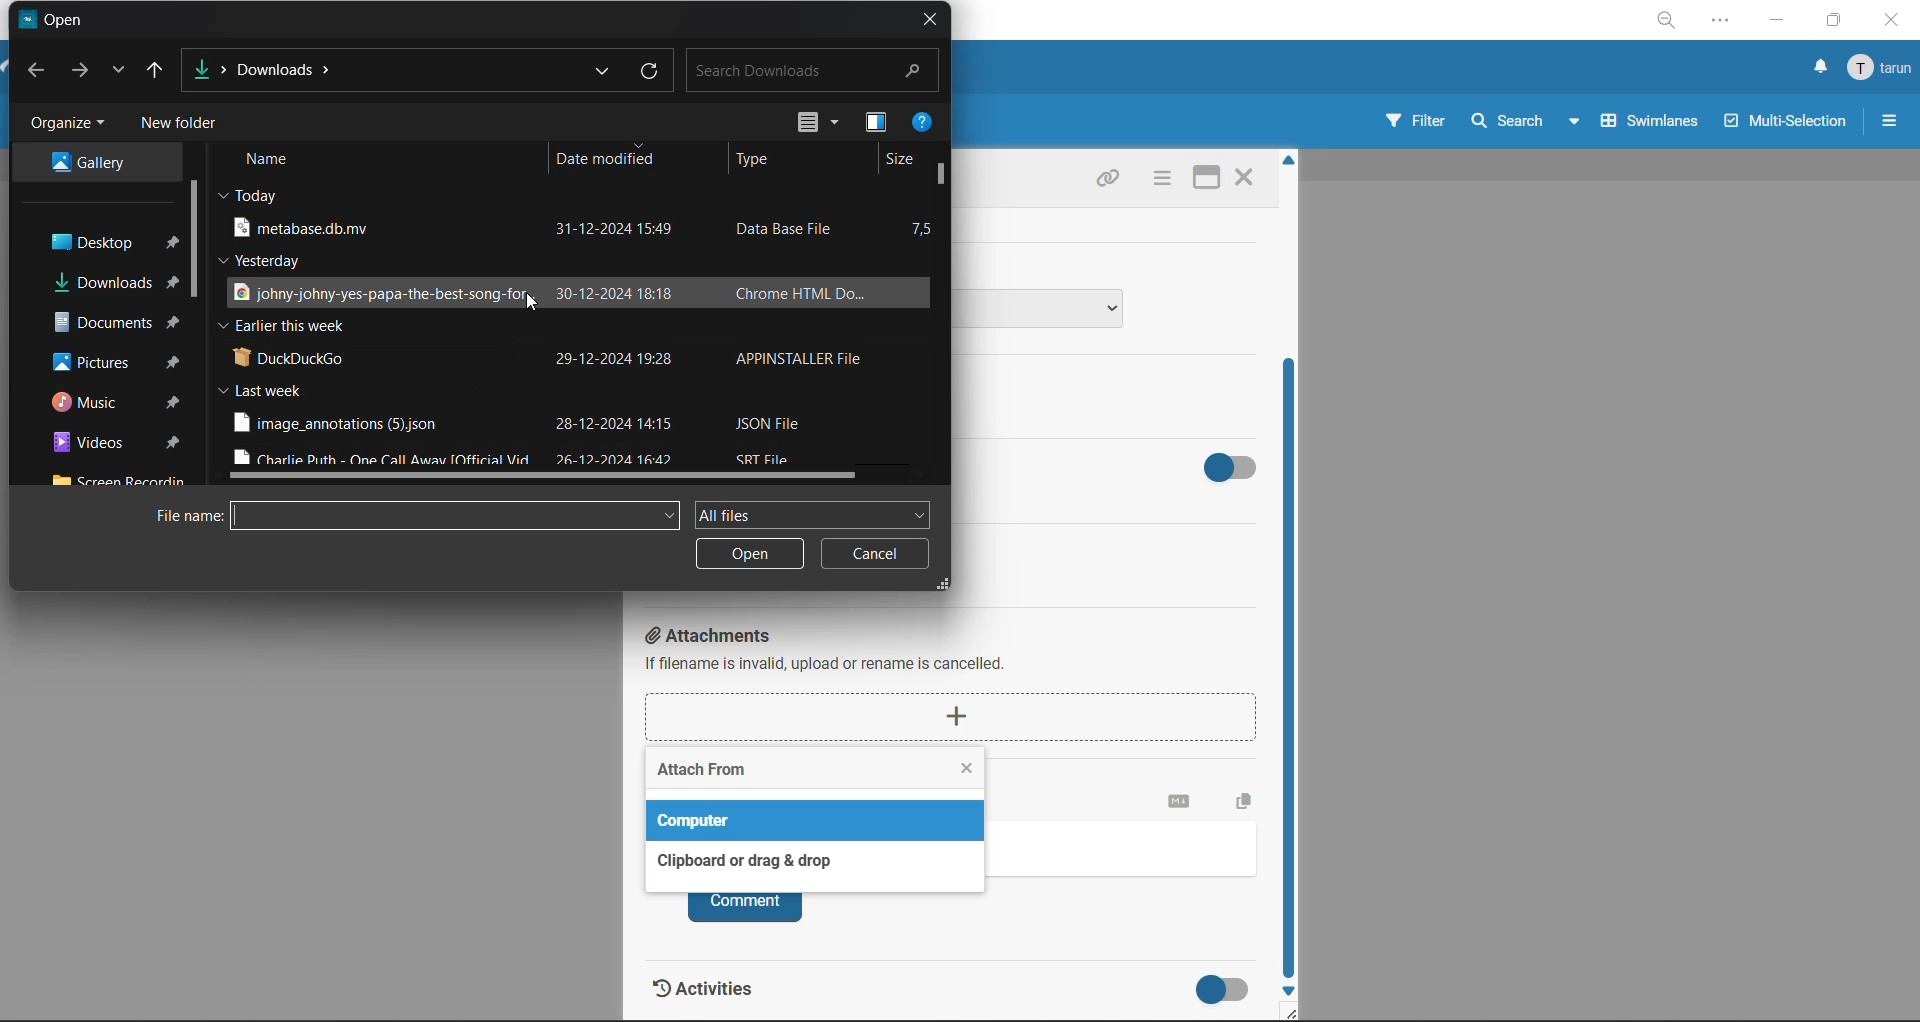  I want to click on videos, so click(91, 445).